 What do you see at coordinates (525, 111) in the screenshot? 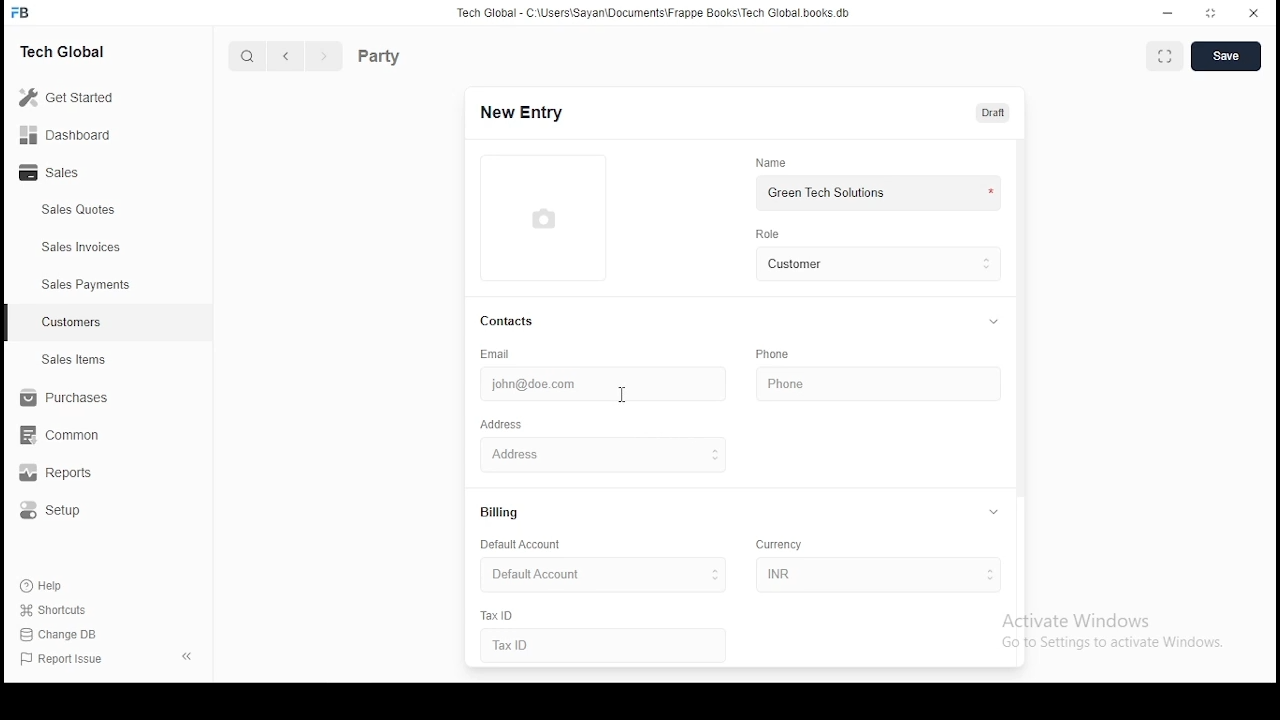
I see `new entry` at bounding box center [525, 111].